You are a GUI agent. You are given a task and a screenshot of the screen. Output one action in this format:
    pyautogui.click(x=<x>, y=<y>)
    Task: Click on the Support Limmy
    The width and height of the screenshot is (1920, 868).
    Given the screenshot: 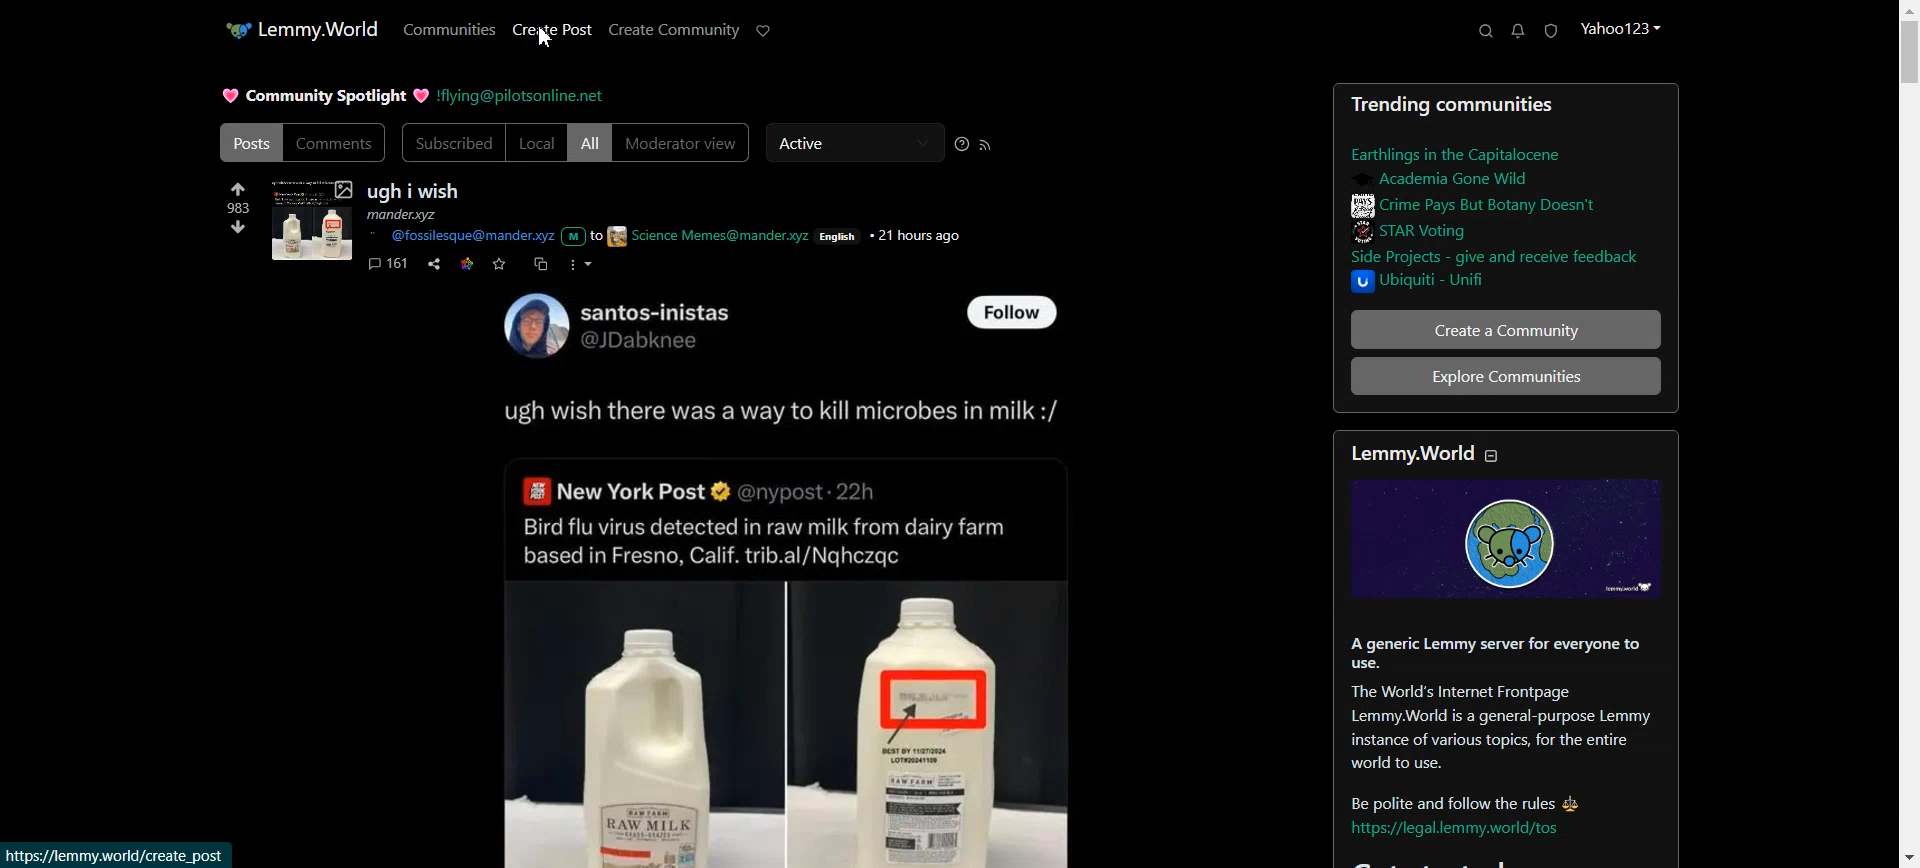 What is the action you would take?
    pyautogui.click(x=764, y=31)
    